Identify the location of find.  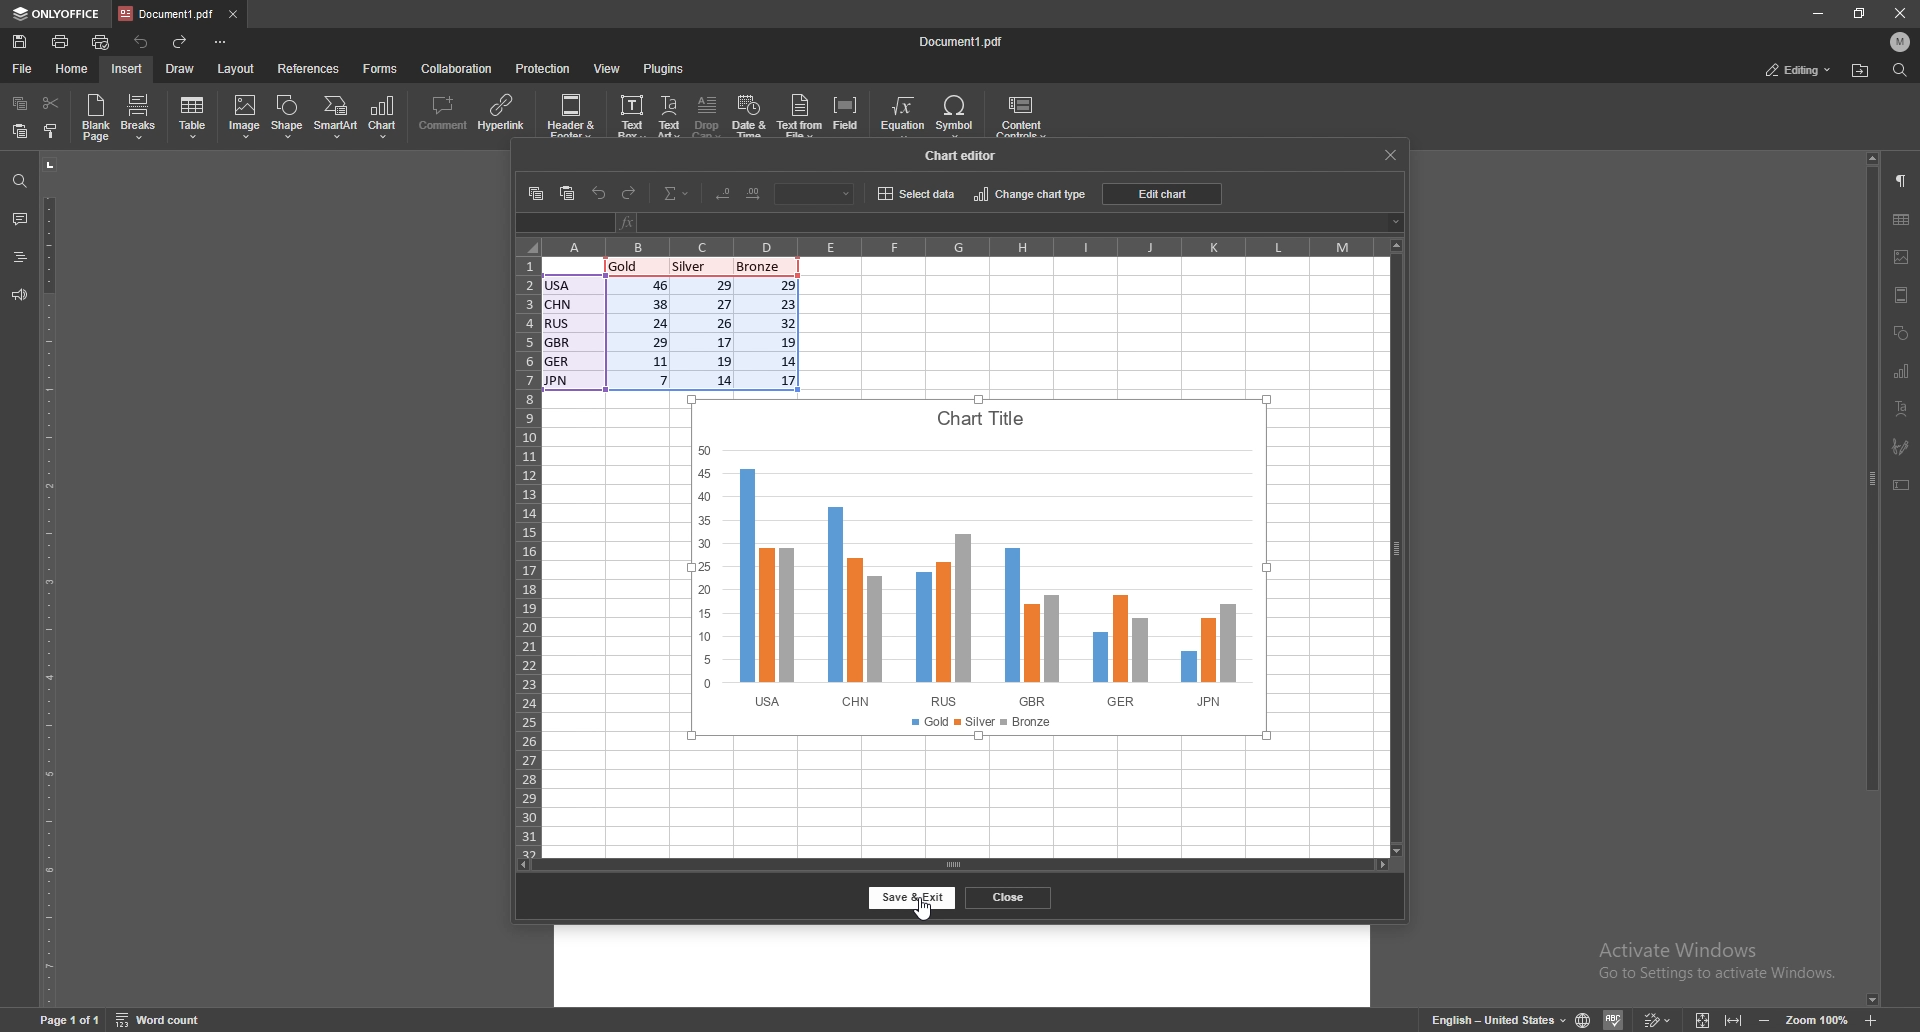
(20, 181).